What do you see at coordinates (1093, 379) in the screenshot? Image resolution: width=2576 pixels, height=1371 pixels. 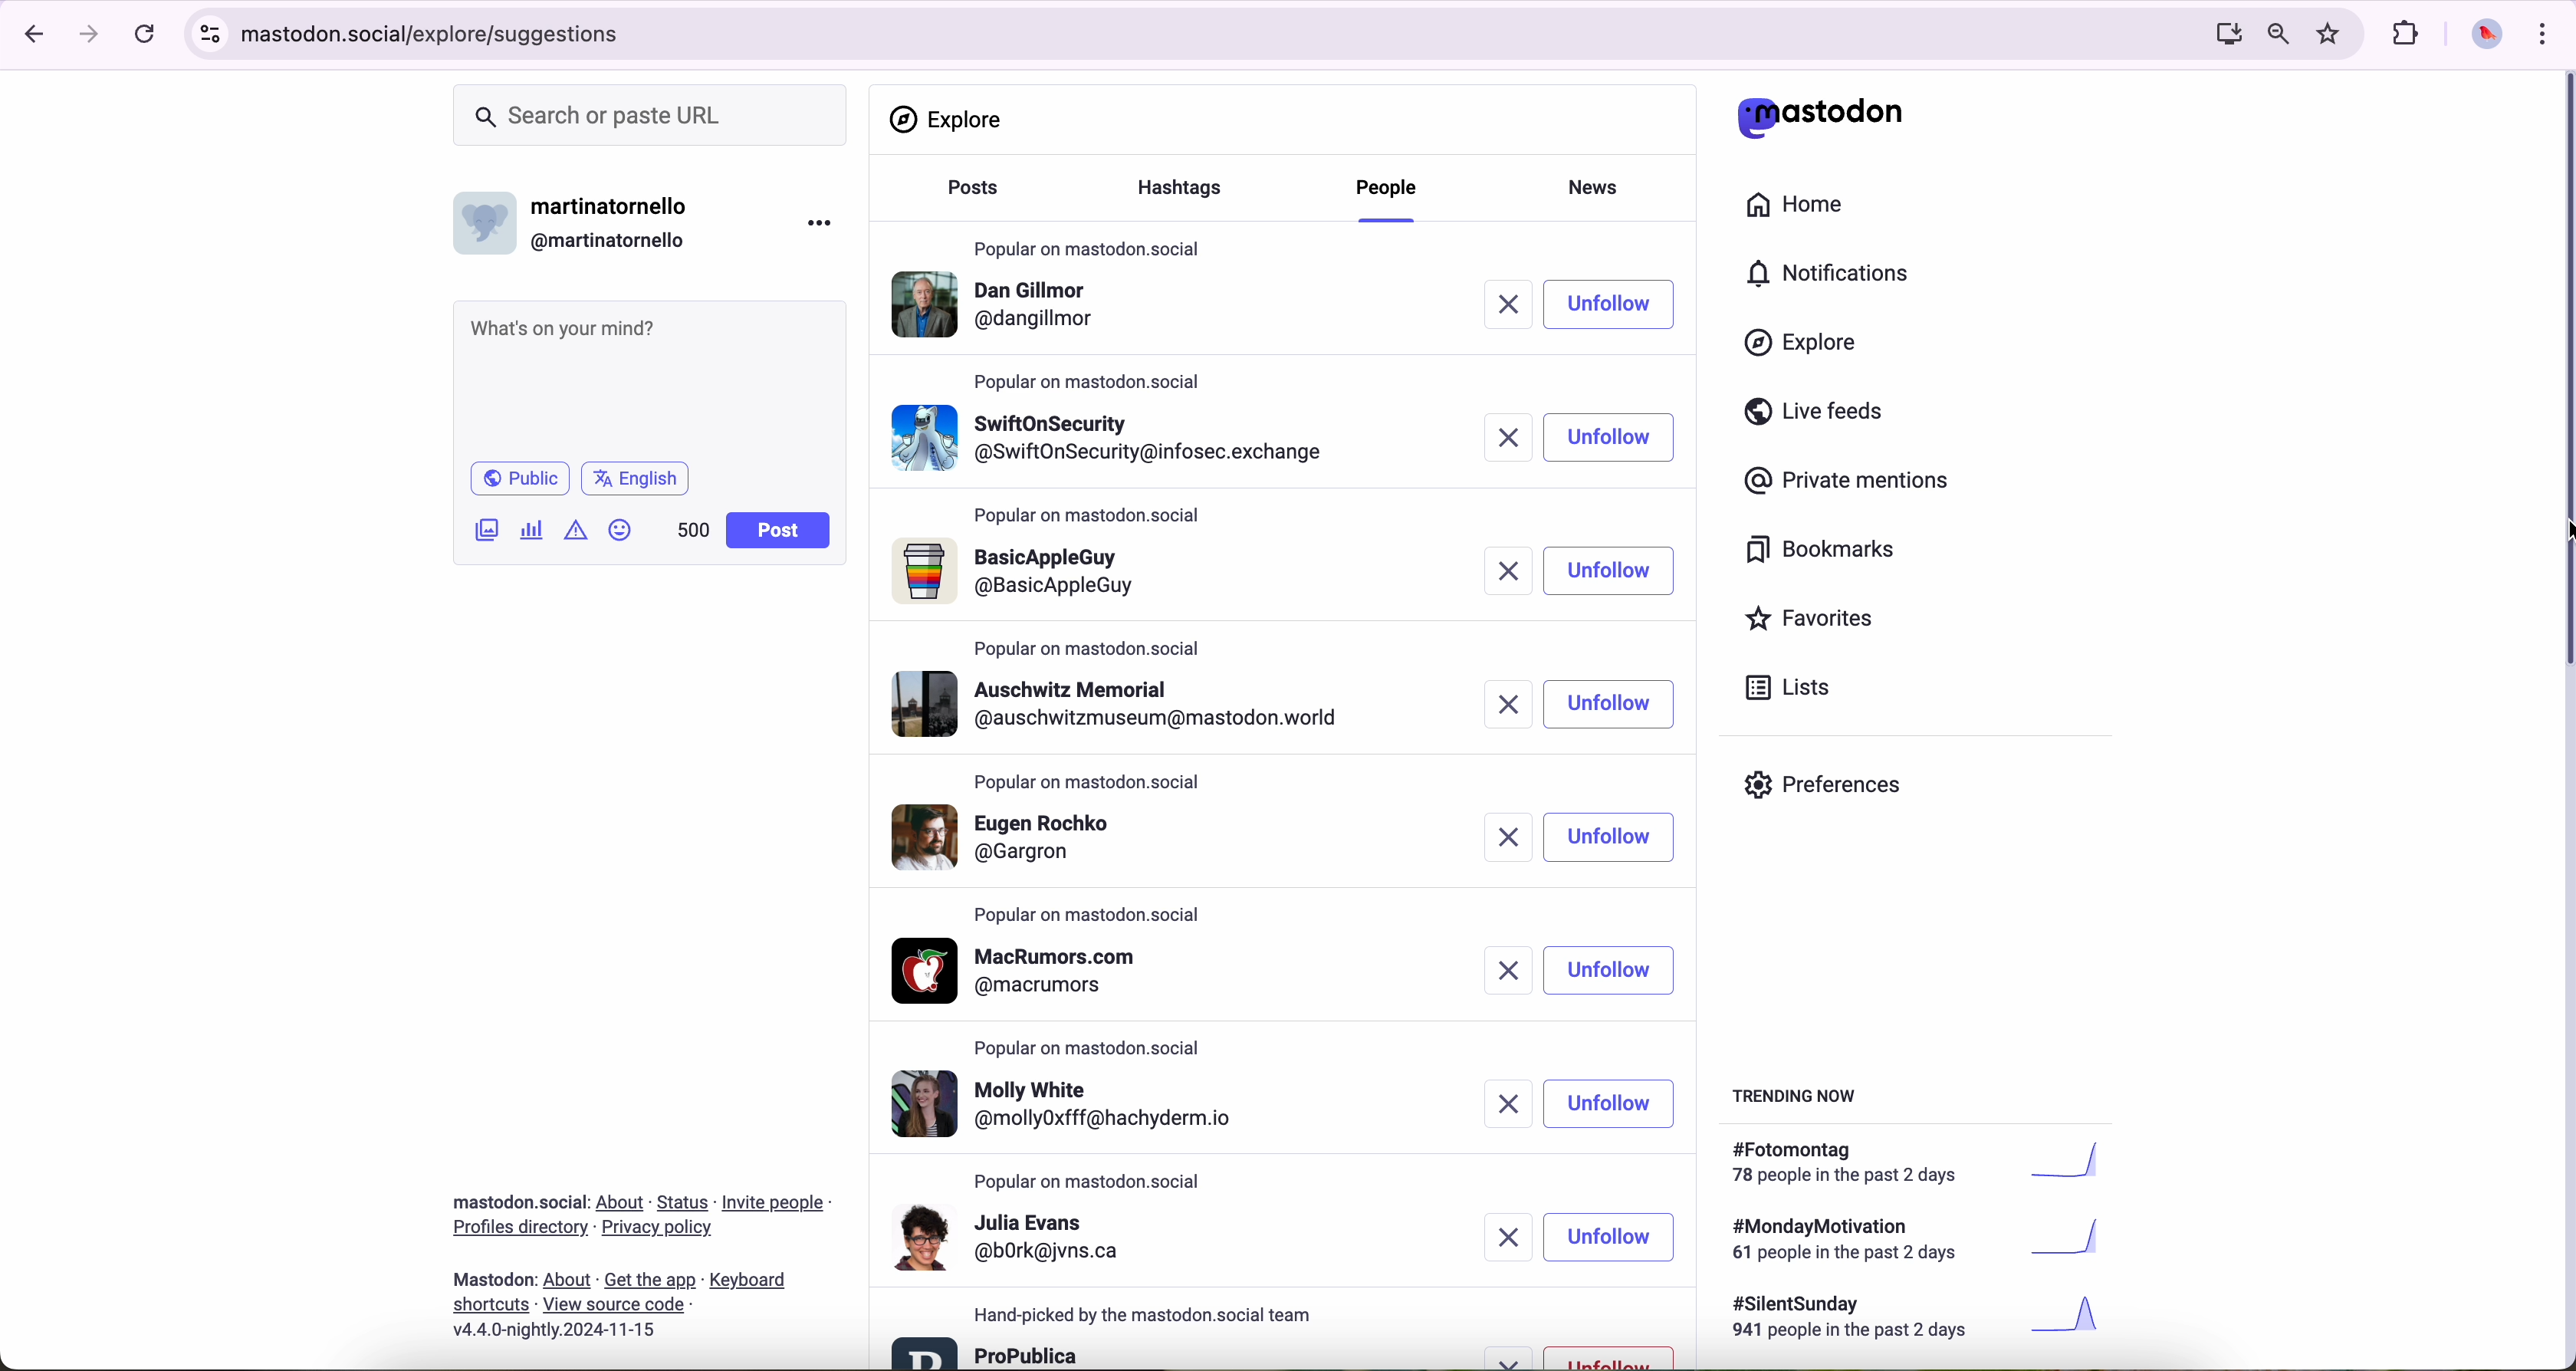 I see `popular on mastodon.social` at bounding box center [1093, 379].